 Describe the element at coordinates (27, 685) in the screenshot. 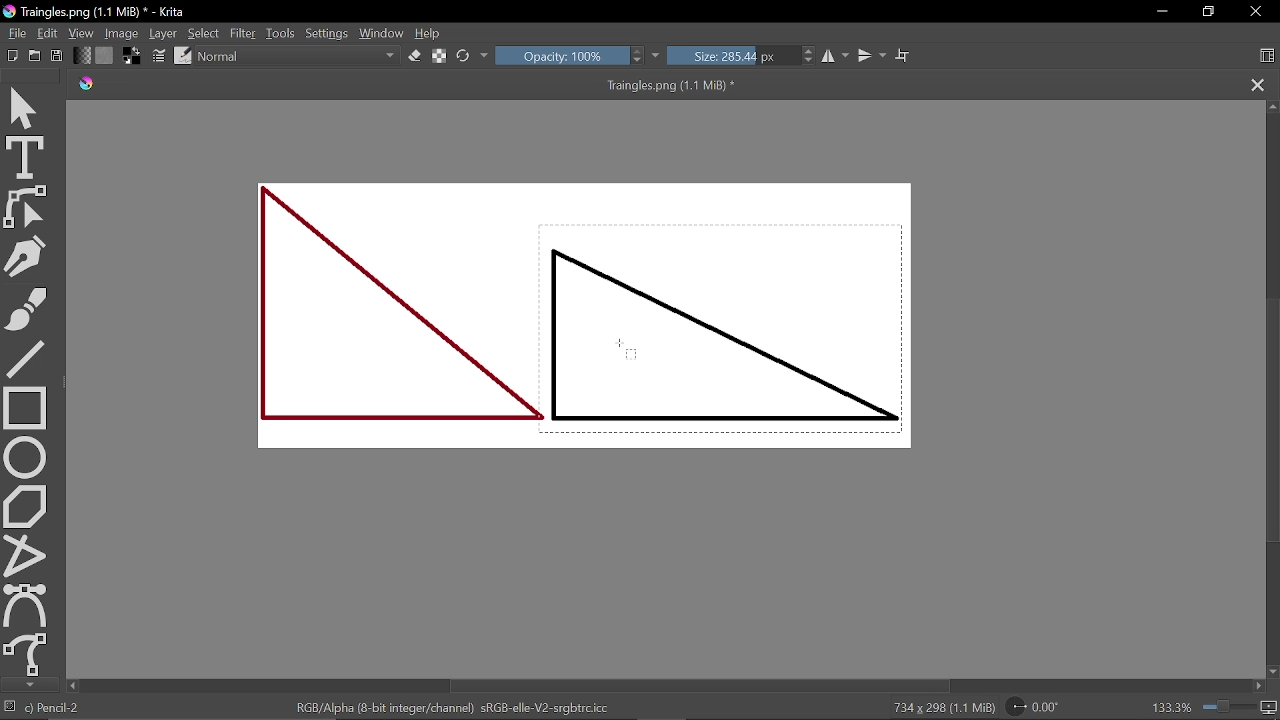

I see `Move down tool` at that location.